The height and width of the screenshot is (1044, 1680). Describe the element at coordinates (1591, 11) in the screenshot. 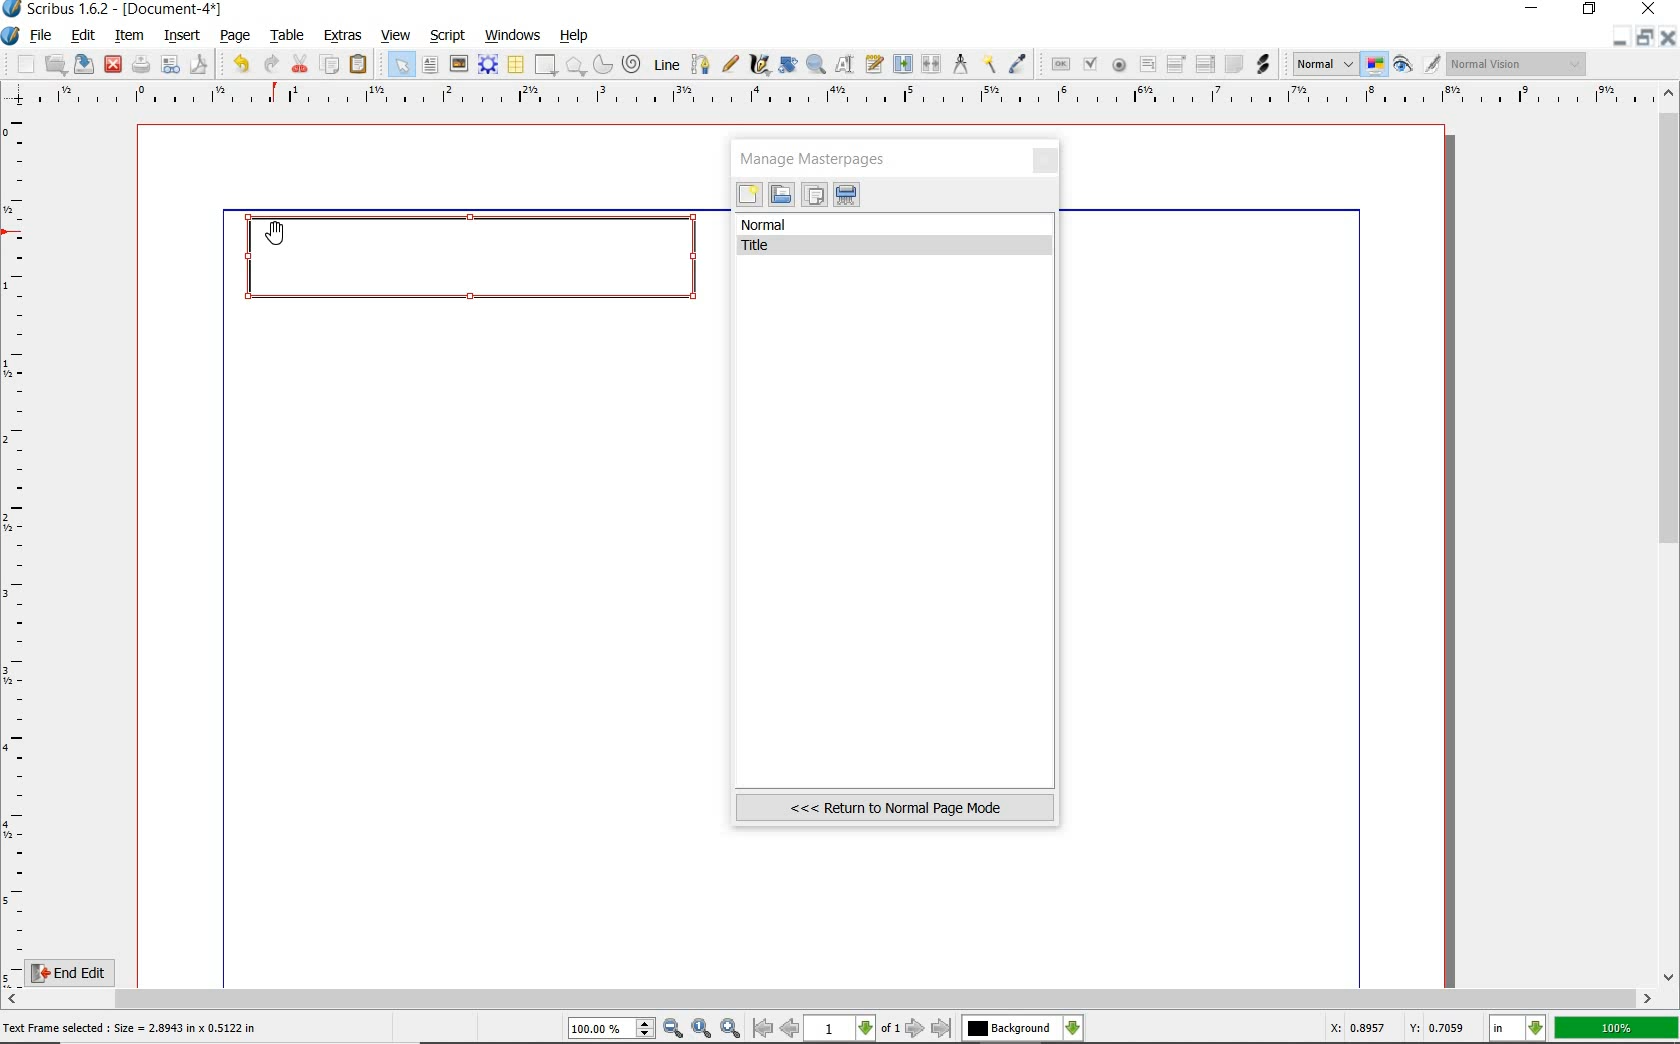

I see `restore` at that location.